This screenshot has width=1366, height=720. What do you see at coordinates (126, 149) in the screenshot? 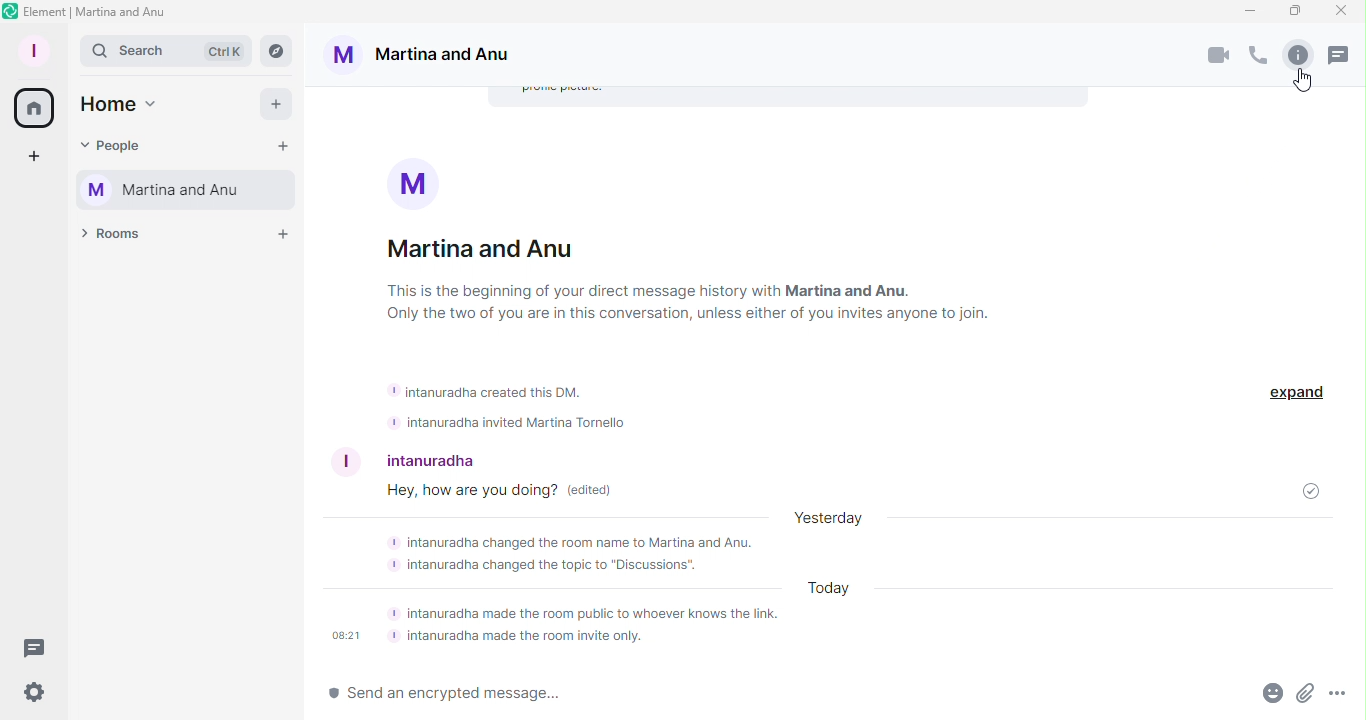
I see `People` at bounding box center [126, 149].